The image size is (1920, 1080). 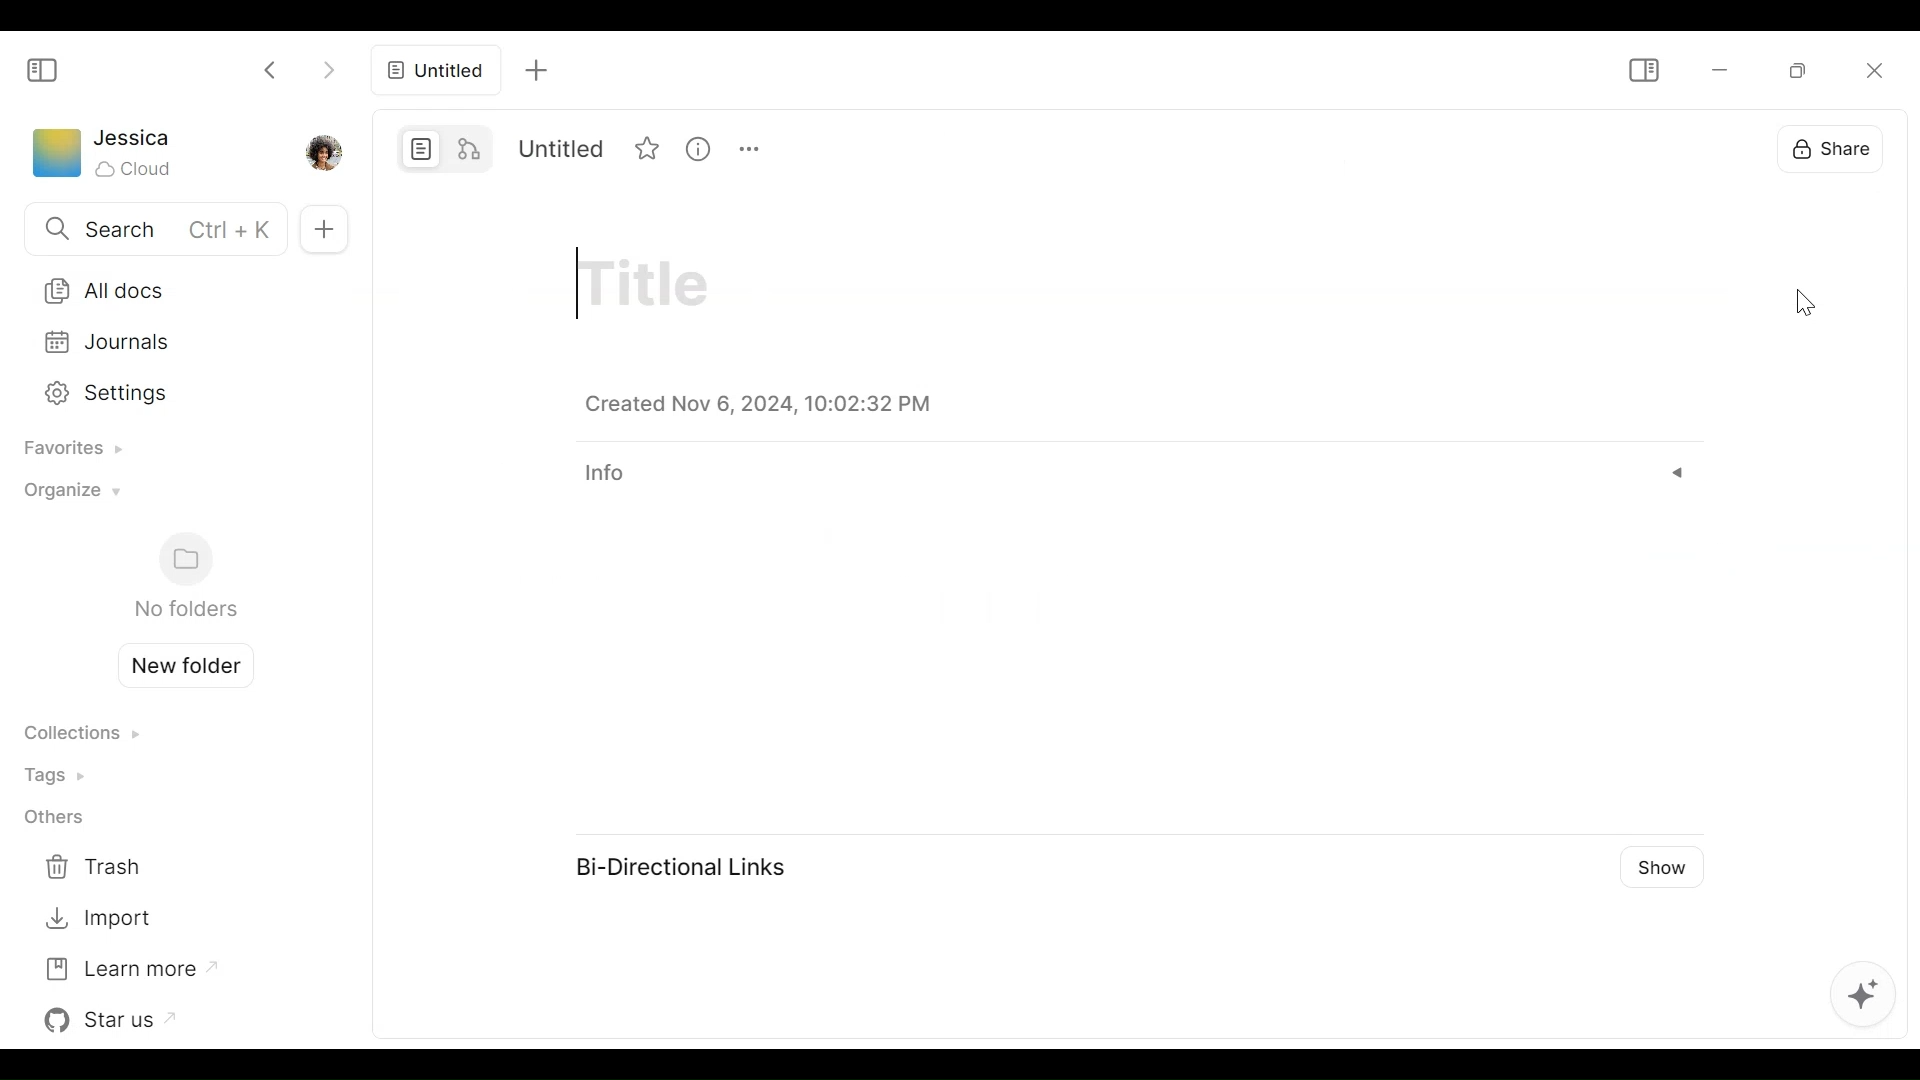 What do you see at coordinates (98, 919) in the screenshot?
I see `Import` at bounding box center [98, 919].